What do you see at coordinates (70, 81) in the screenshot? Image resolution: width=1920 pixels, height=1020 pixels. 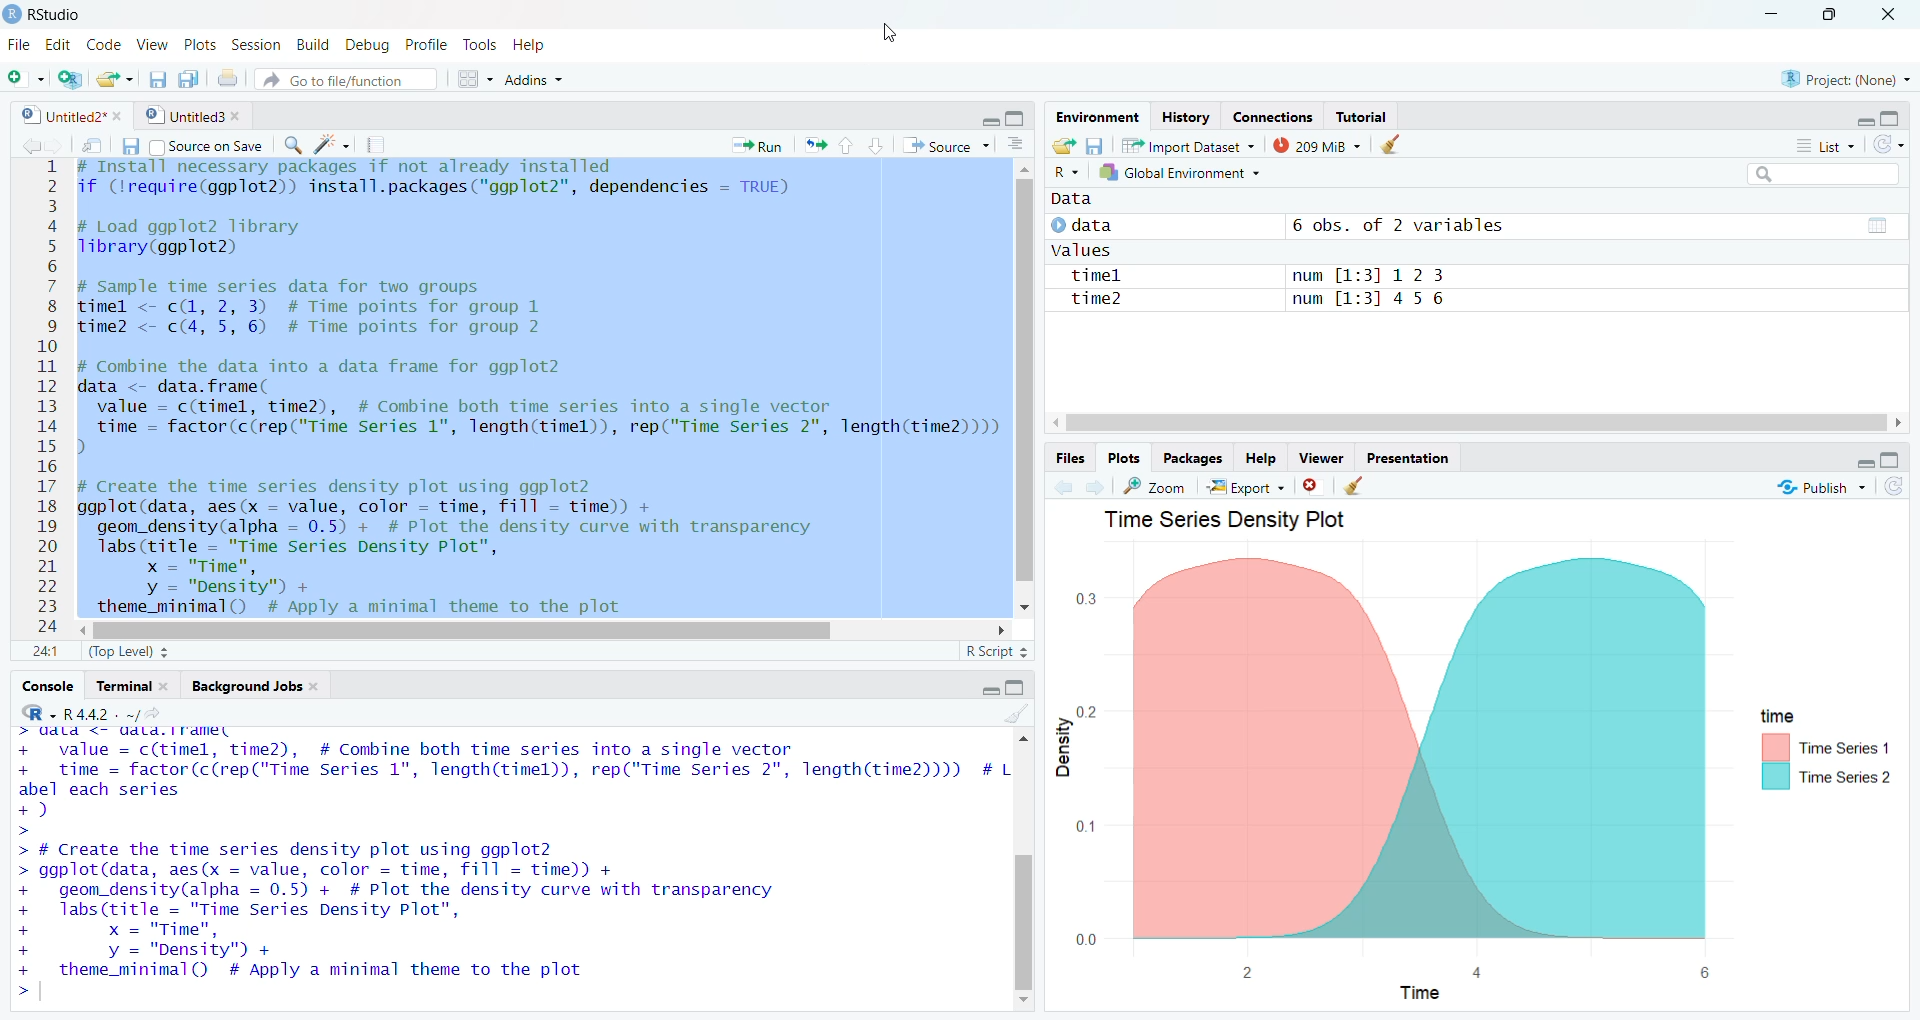 I see `Create a project` at bounding box center [70, 81].